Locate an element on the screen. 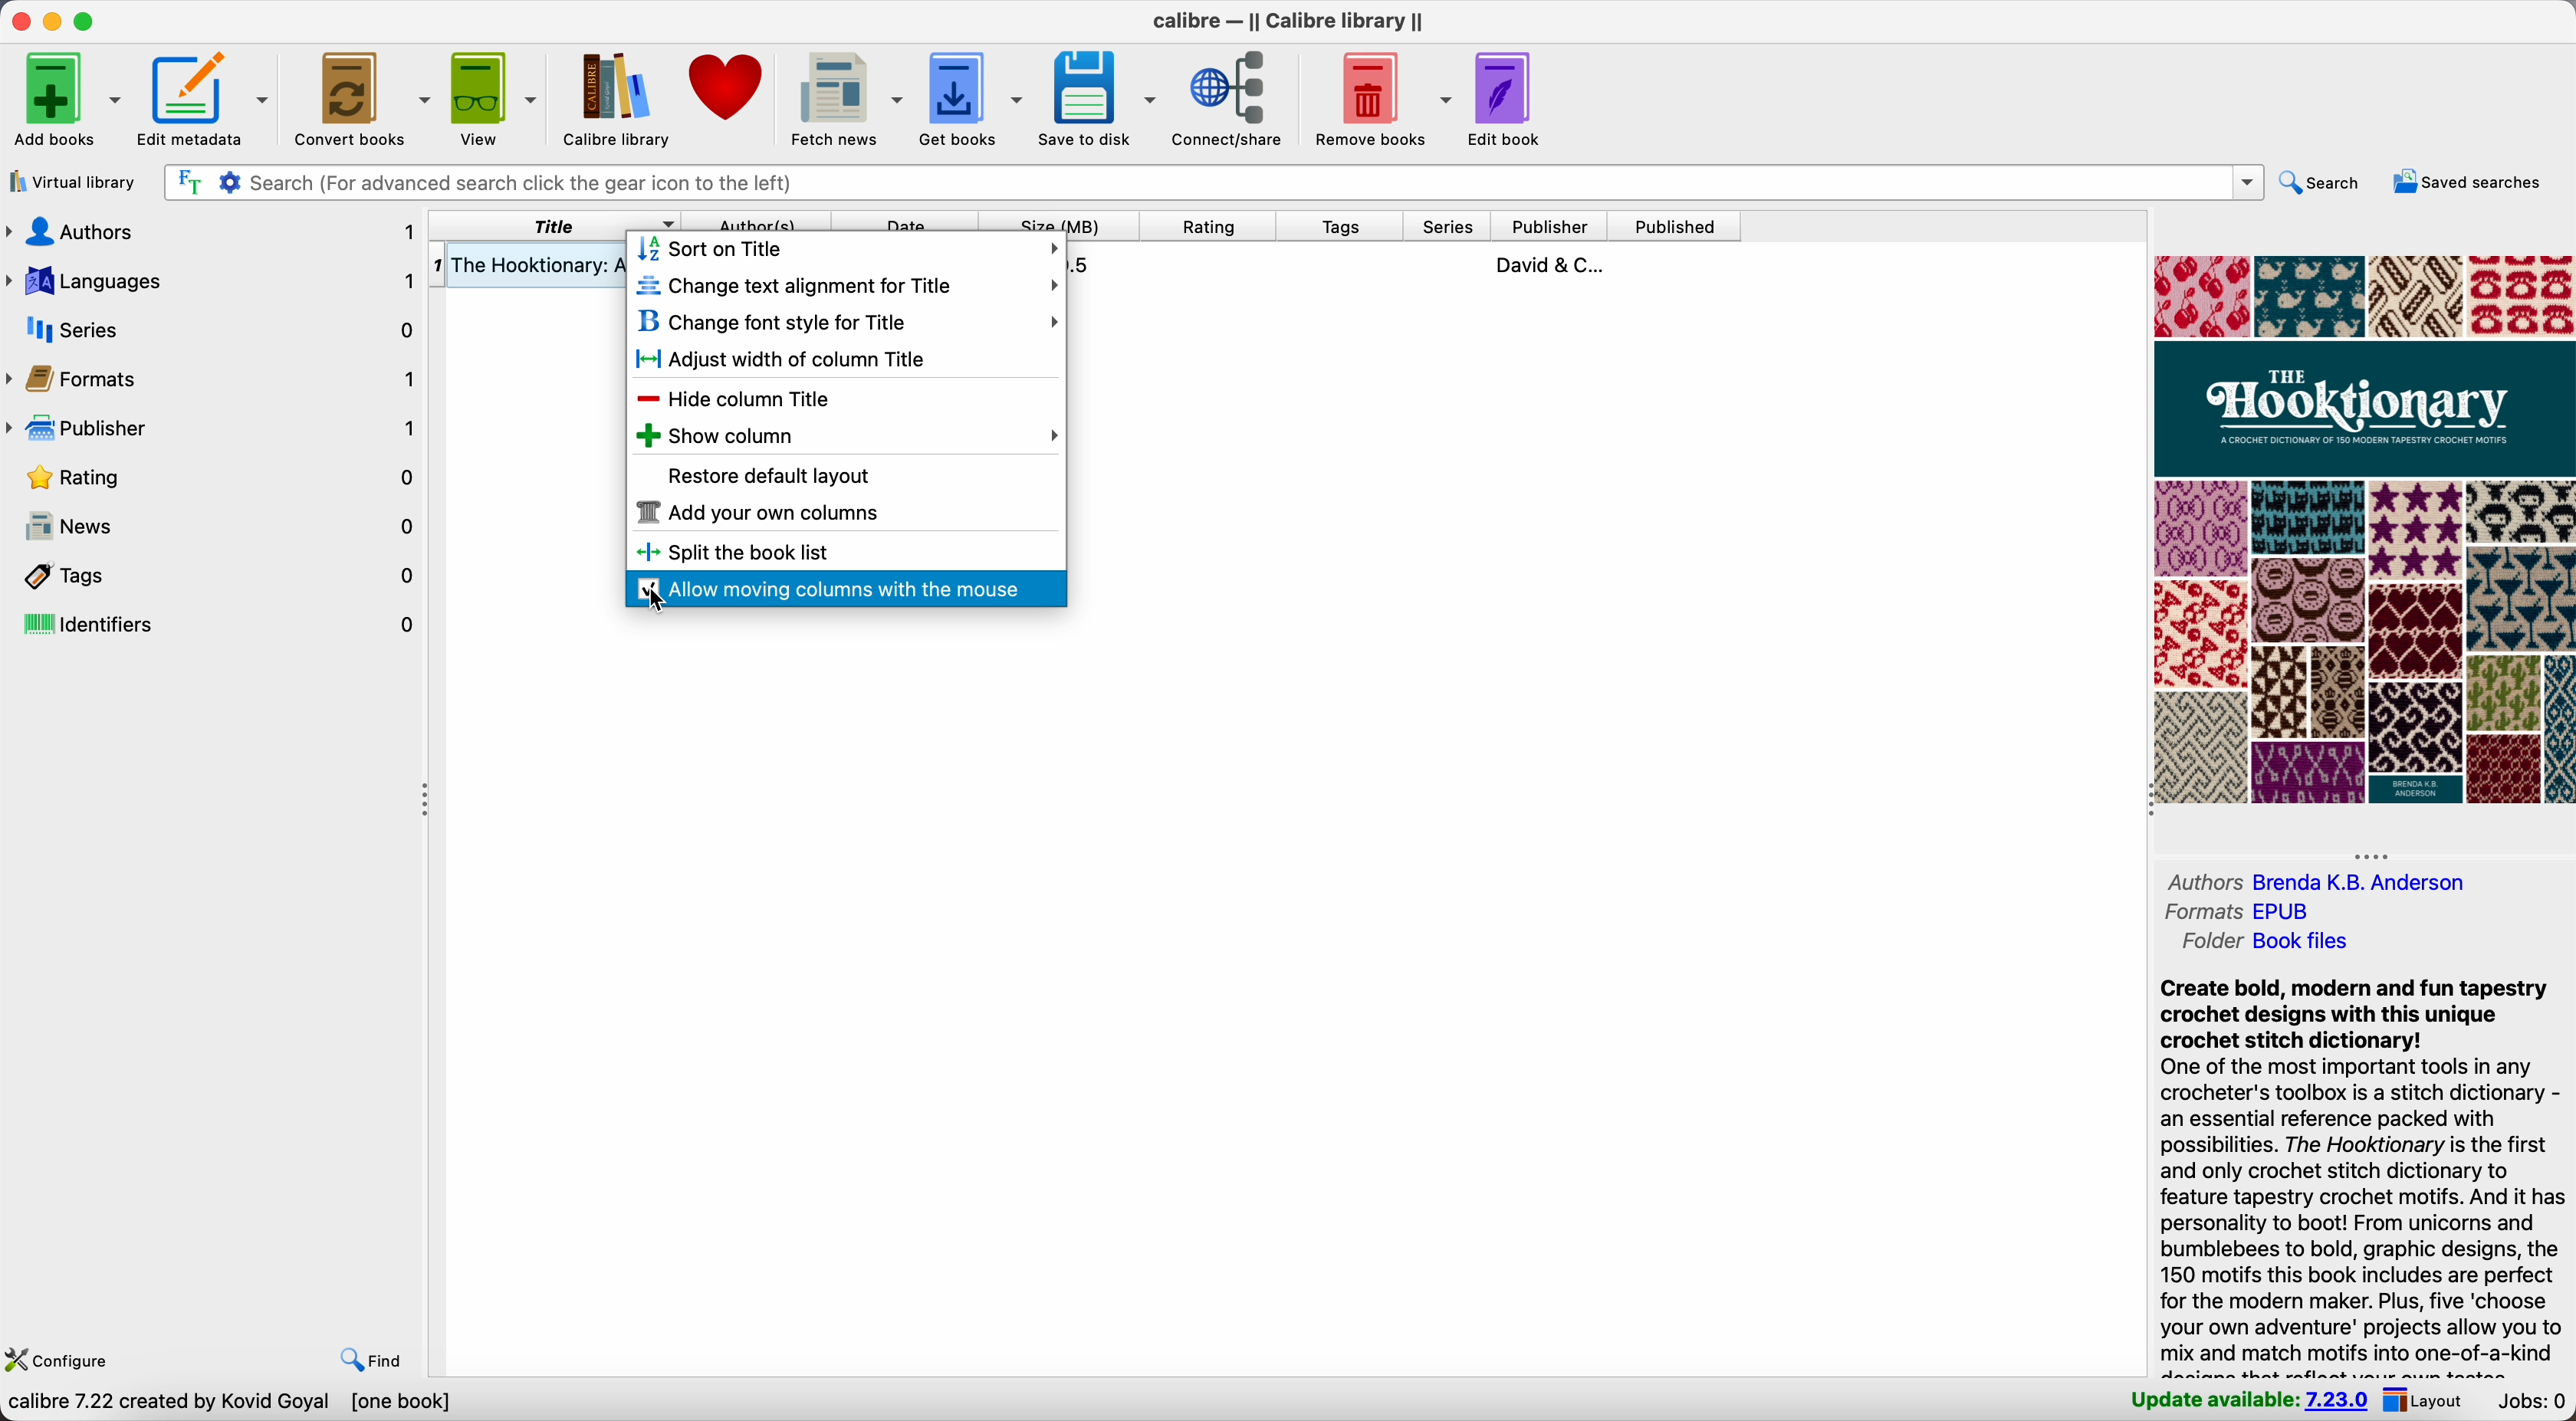 The image size is (2576, 1421). donate is located at coordinates (731, 89).